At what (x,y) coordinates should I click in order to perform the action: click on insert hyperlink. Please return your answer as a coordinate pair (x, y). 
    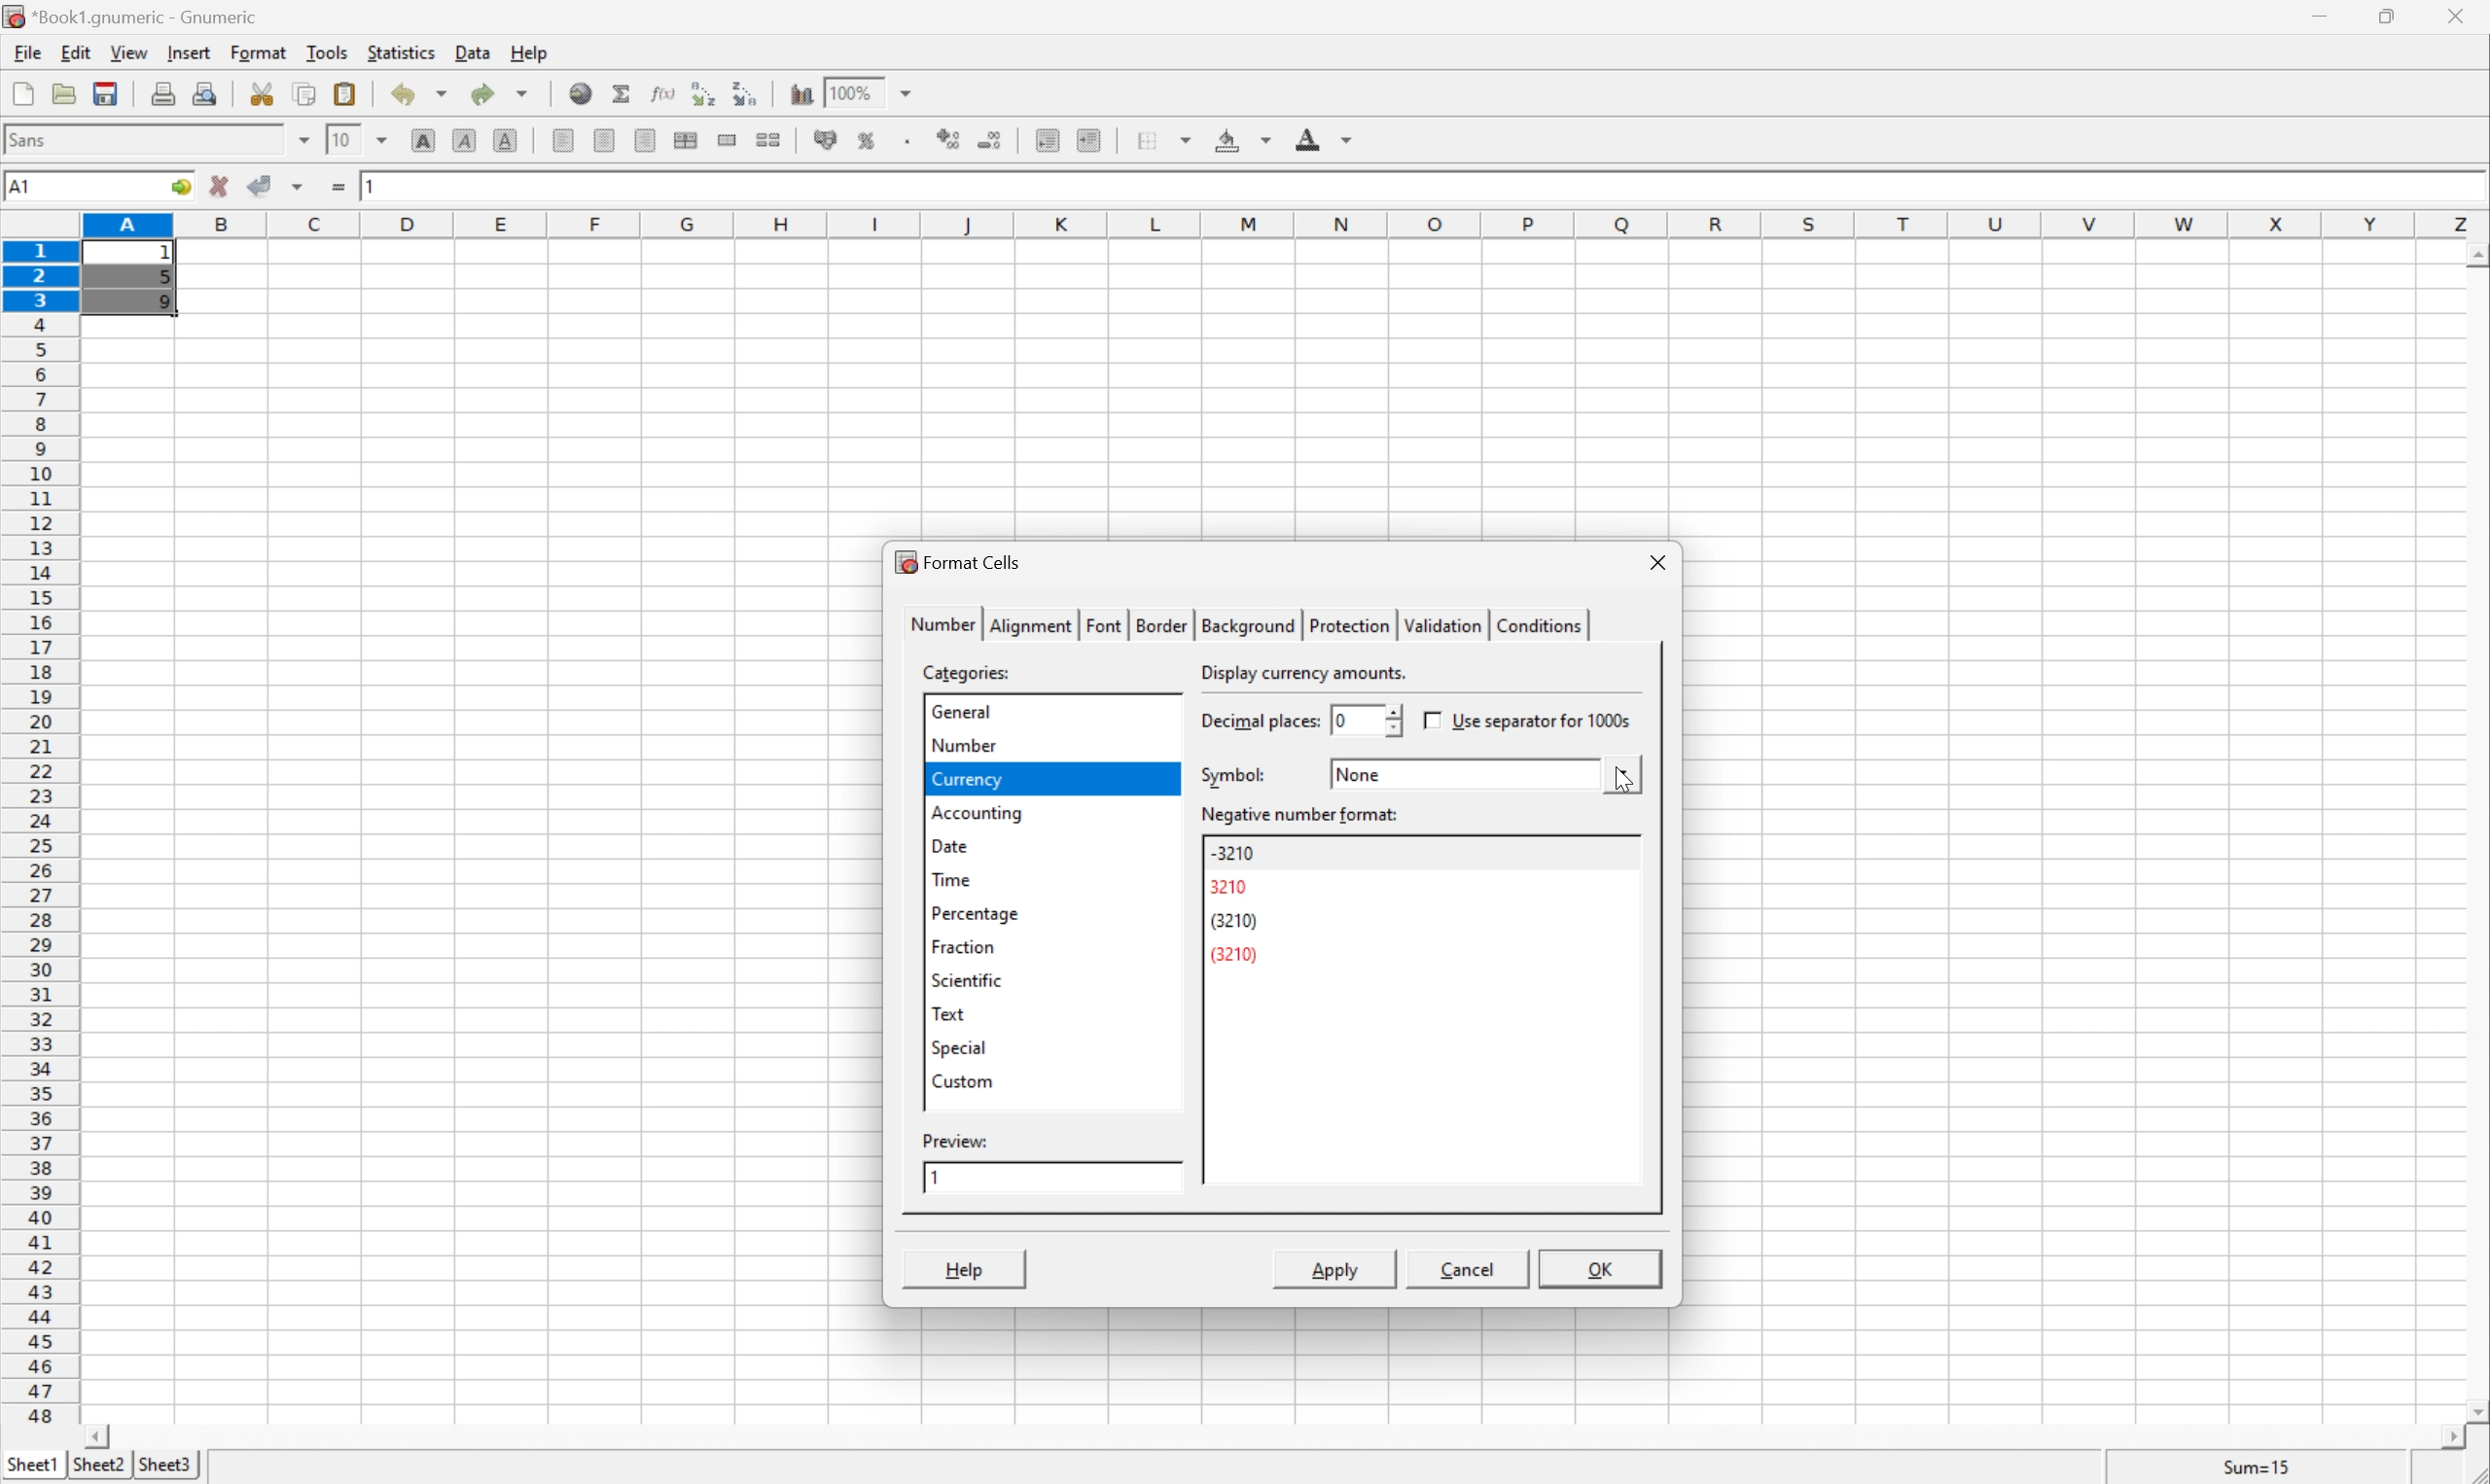
    Looking at the image, I should click on (582, 91).